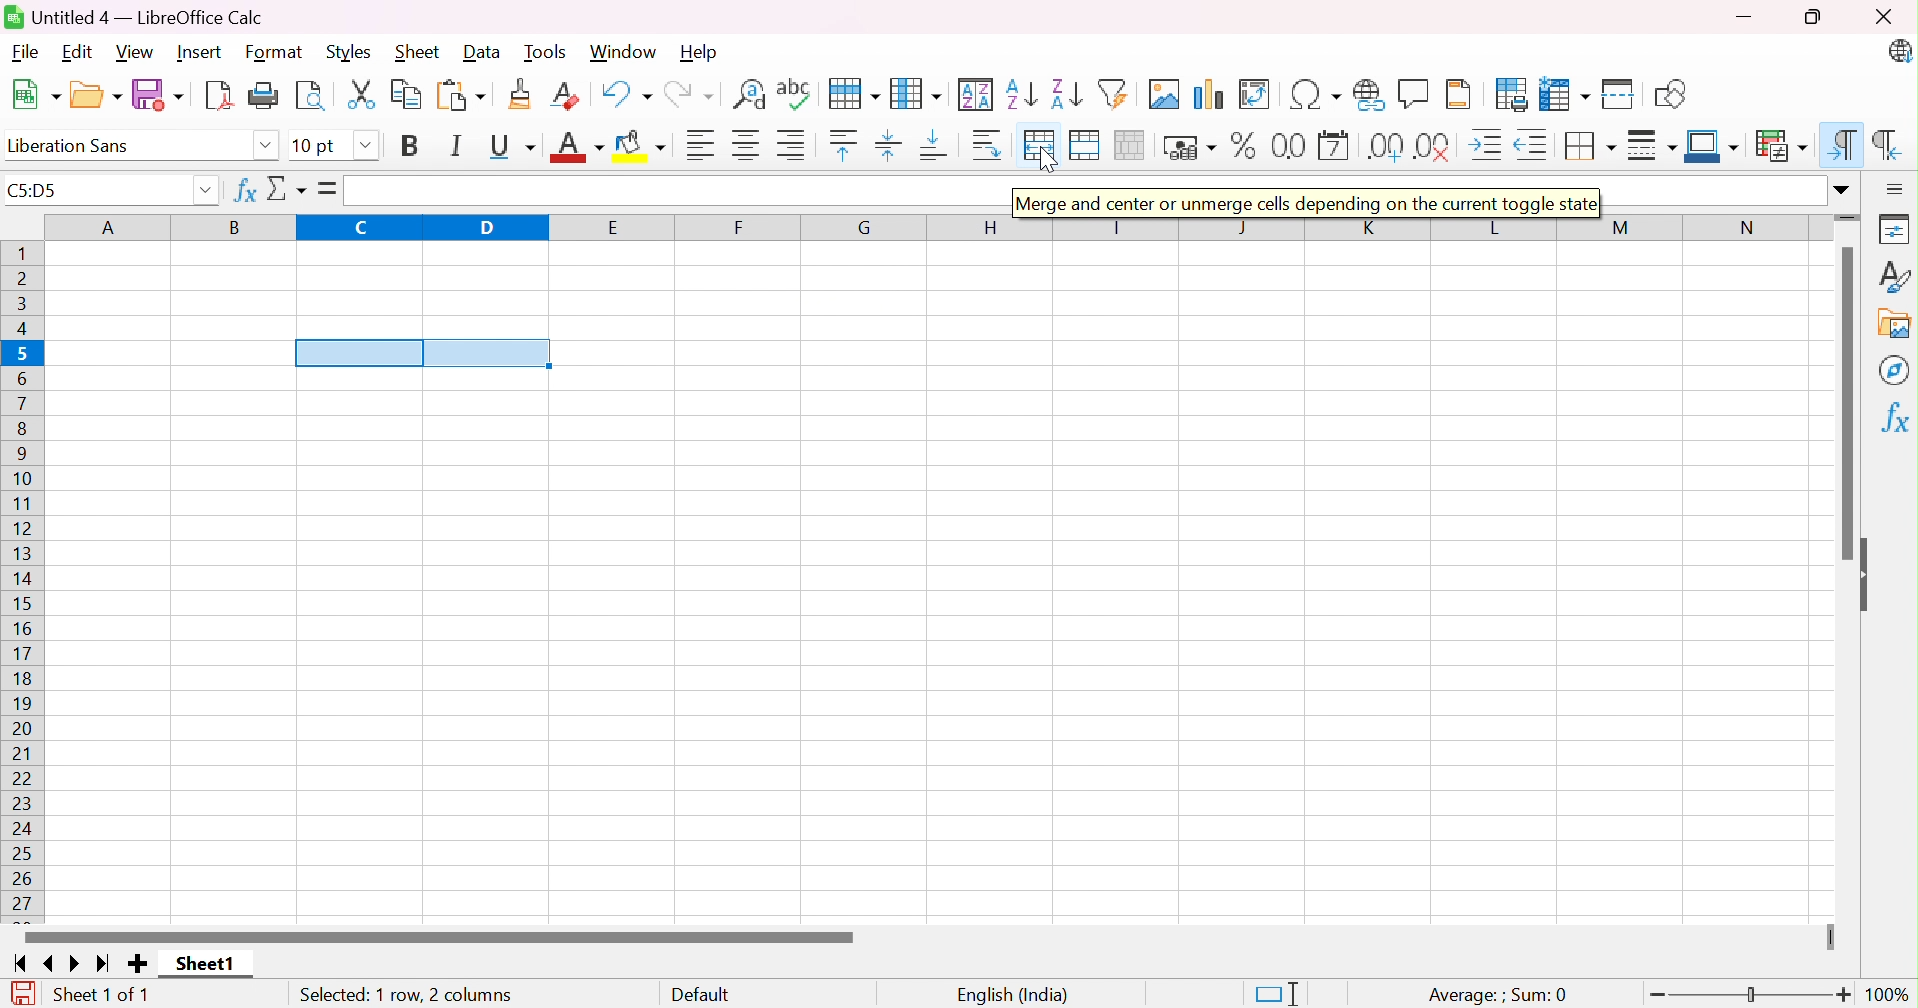 The width and height of the screenshot is (1918, 1008). What do you see at coordinates (1844, 995) in the screenshot?
I see `Zoom In` at bounding box center [1844, 995].